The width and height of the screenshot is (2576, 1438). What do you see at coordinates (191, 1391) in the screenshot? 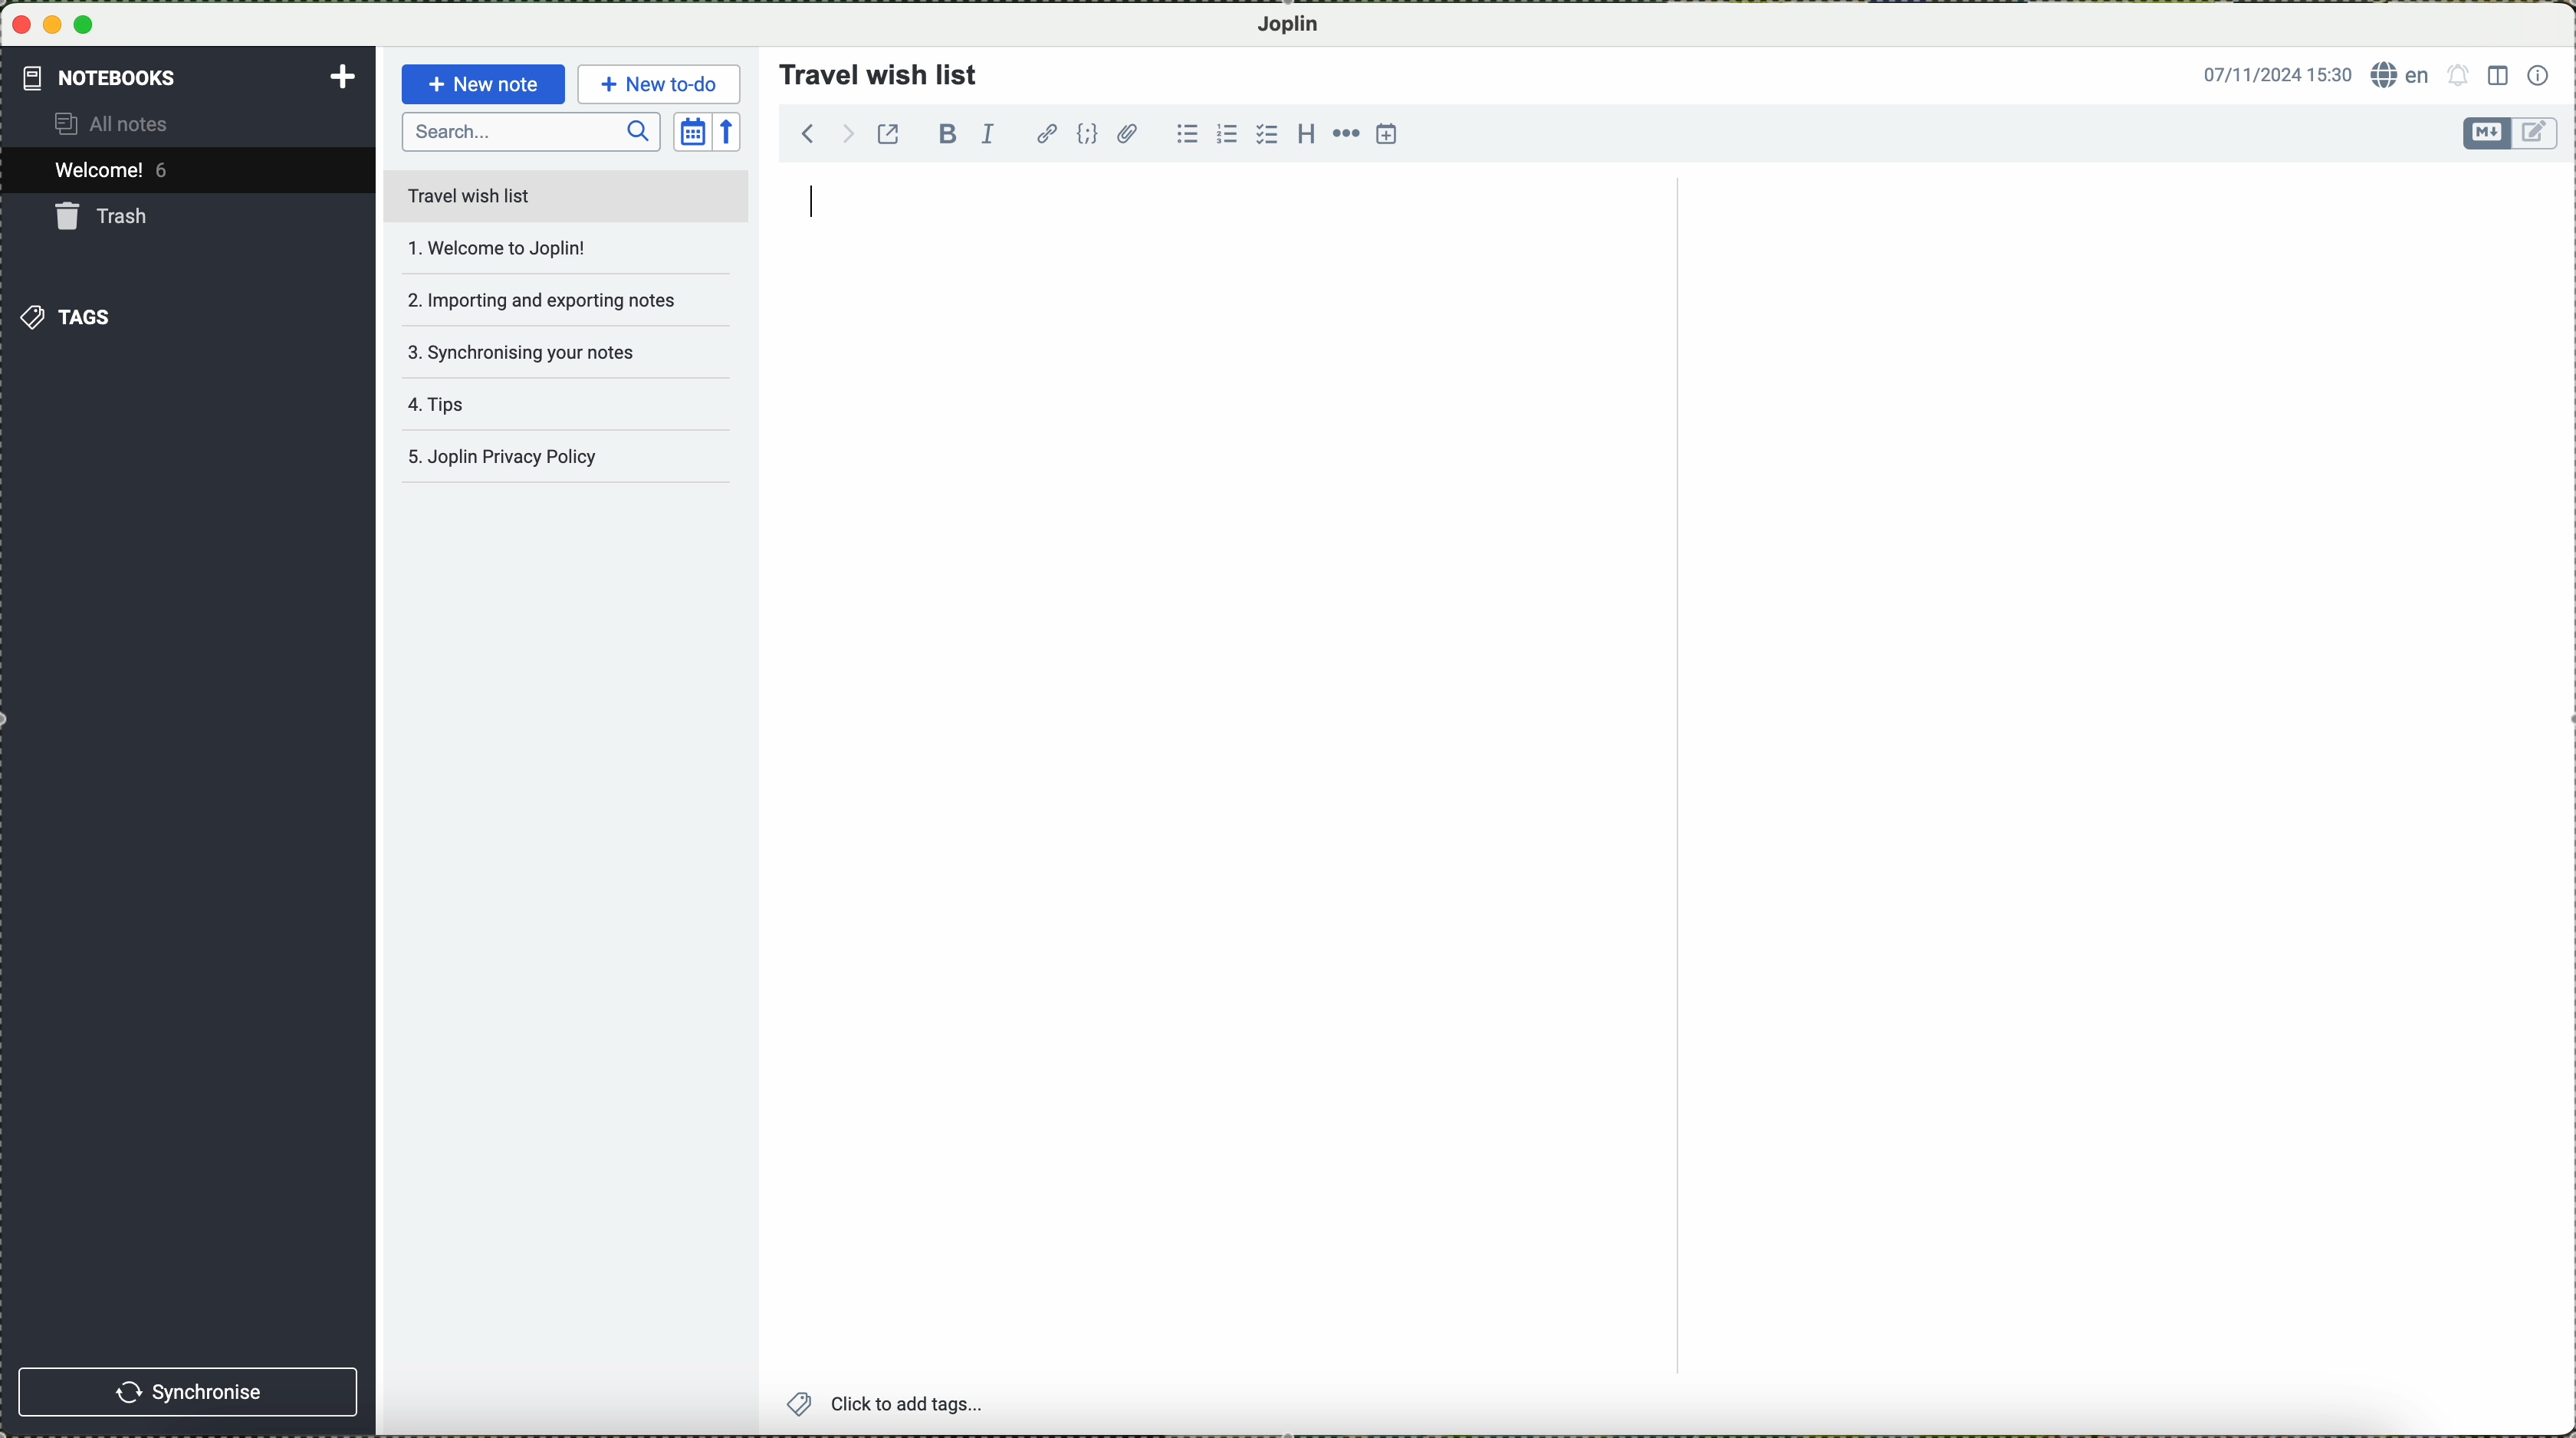
I see `synchronise button` at bounding box center [191, 1391].